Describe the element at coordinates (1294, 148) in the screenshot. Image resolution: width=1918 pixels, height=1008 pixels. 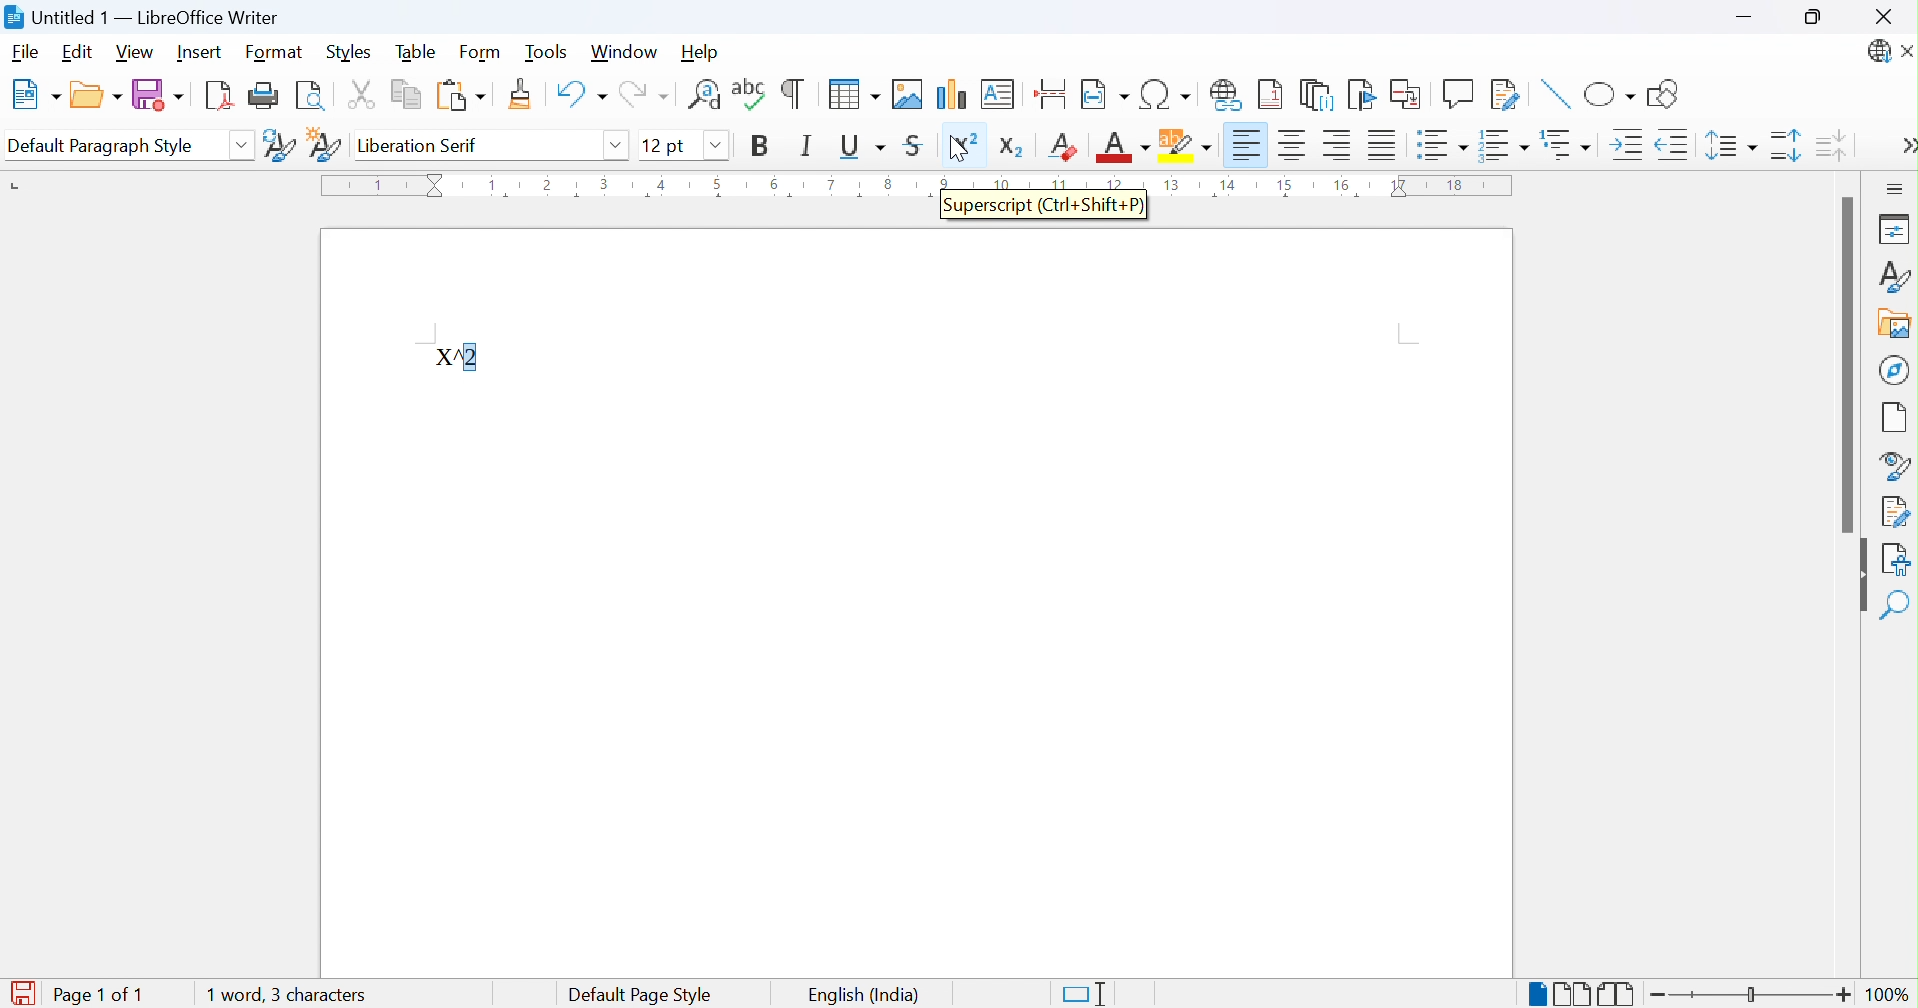
I see `Align center` at that location.